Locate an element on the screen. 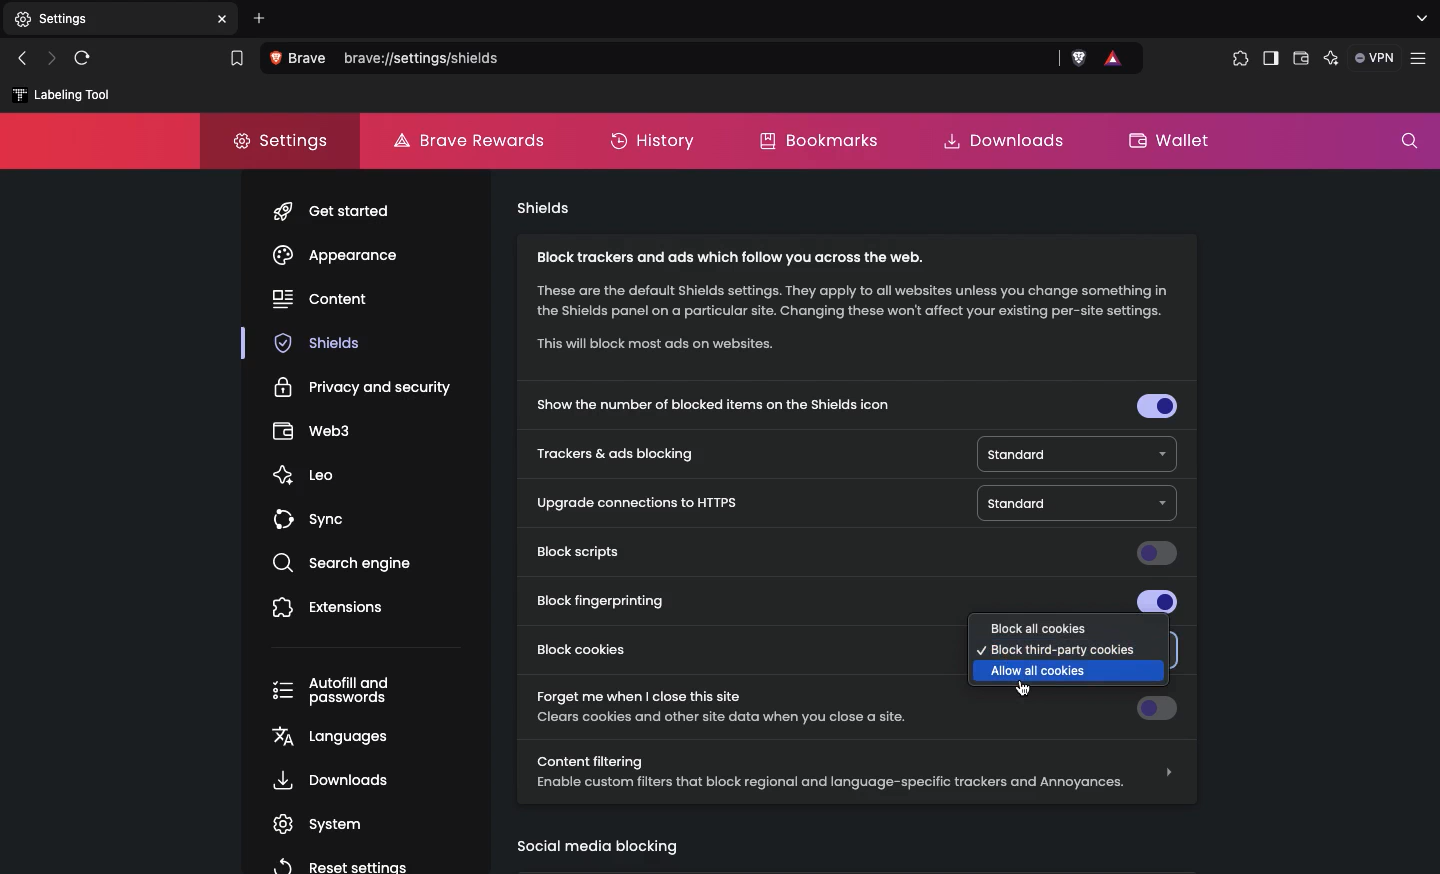 The height and width of the screenshot is (874, 1440). Privacy and security is located at coordinates (361, 388).